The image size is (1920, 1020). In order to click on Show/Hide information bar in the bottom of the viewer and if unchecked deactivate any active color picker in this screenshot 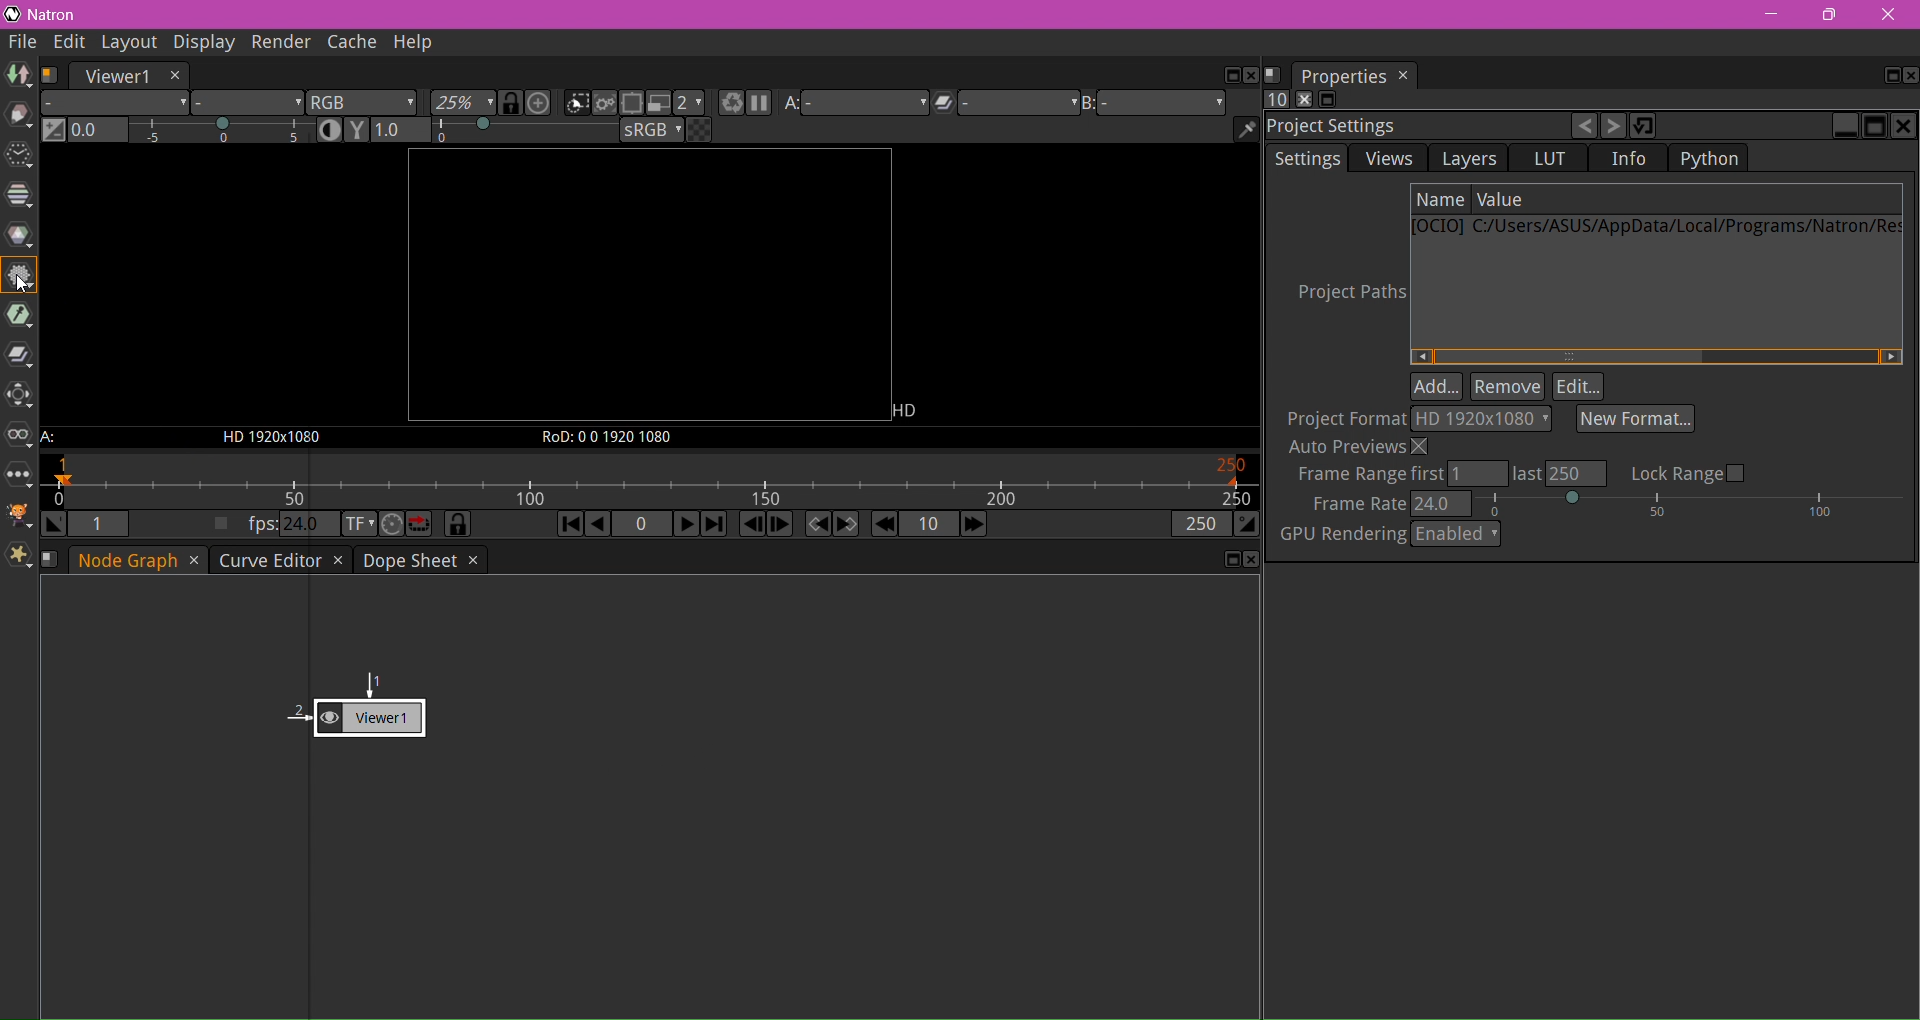, I will do `click(1246, 130)`.